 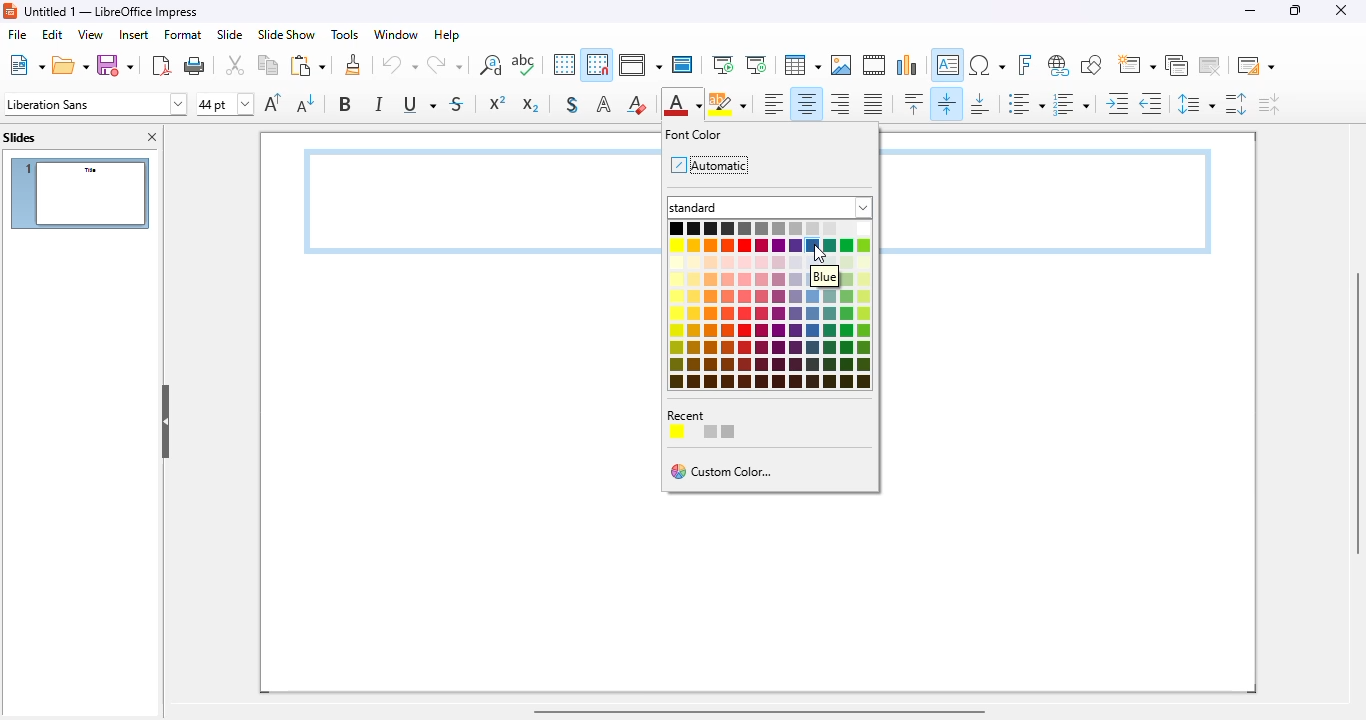 I want to click on increase indent, so click(x=1117, y=103).